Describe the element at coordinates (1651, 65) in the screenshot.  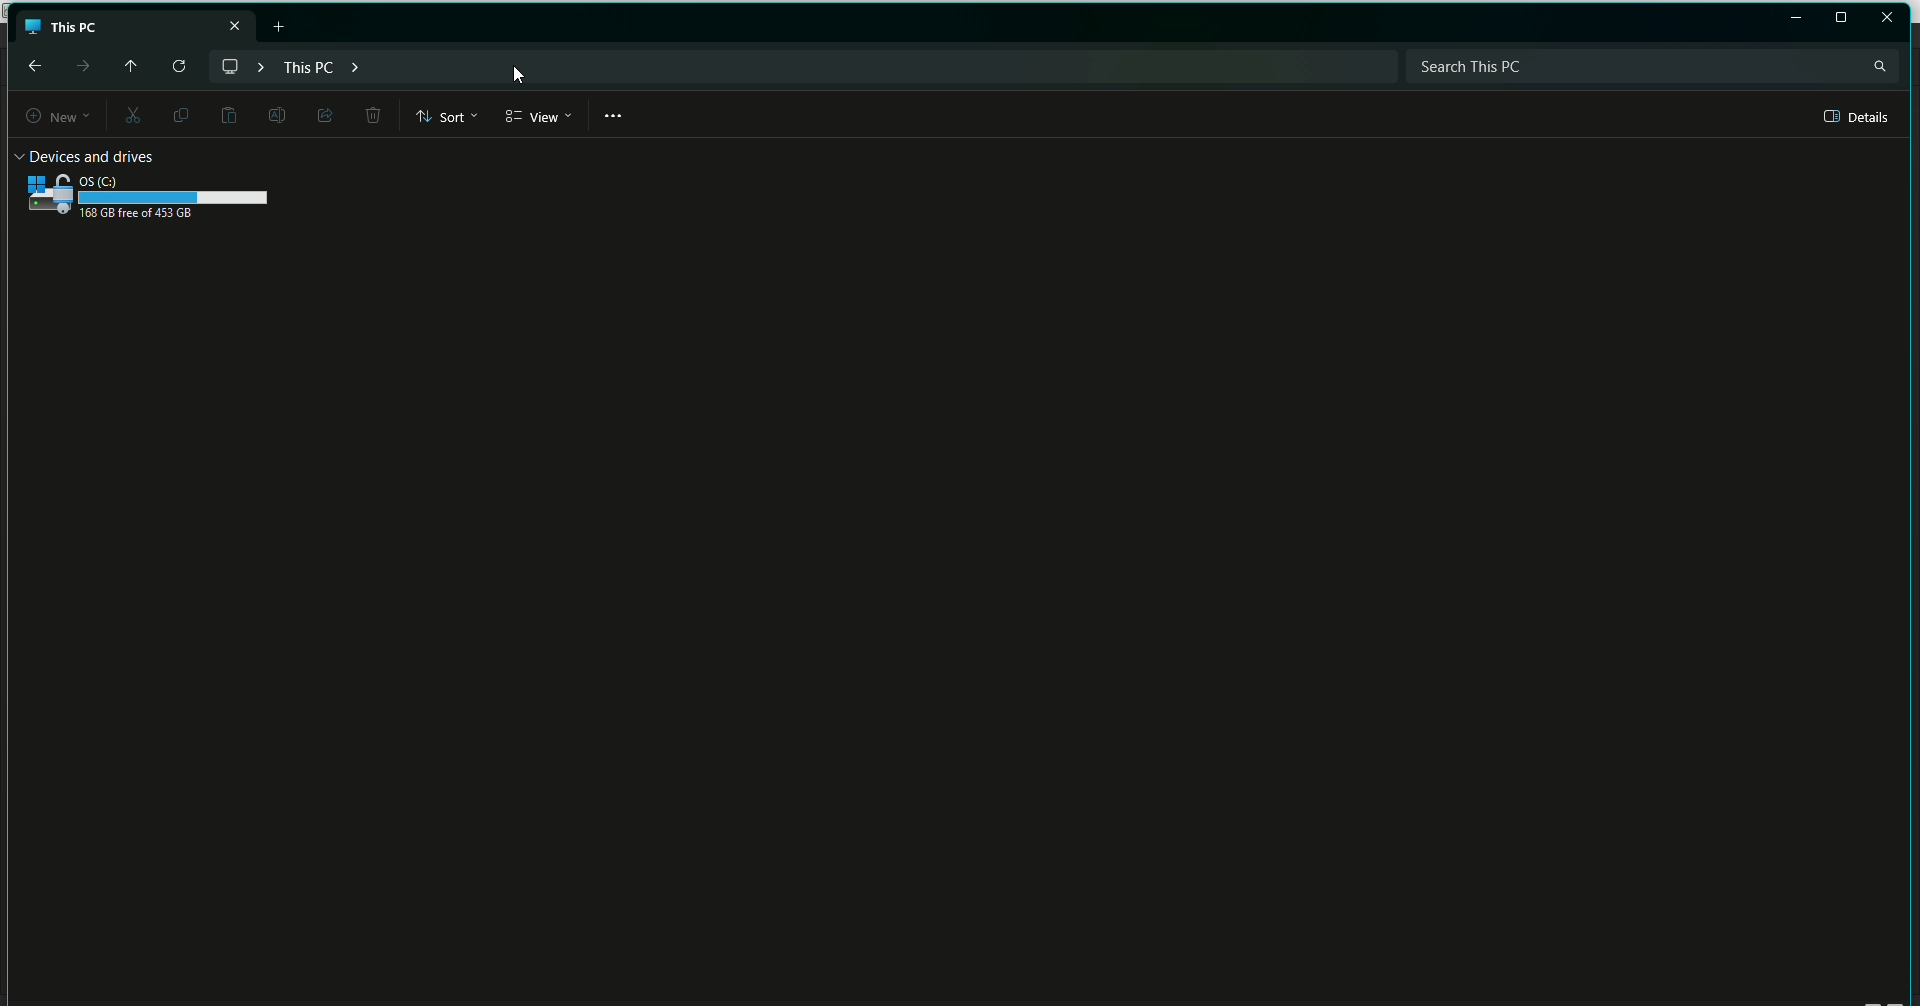
I see `Search bar` at that location.